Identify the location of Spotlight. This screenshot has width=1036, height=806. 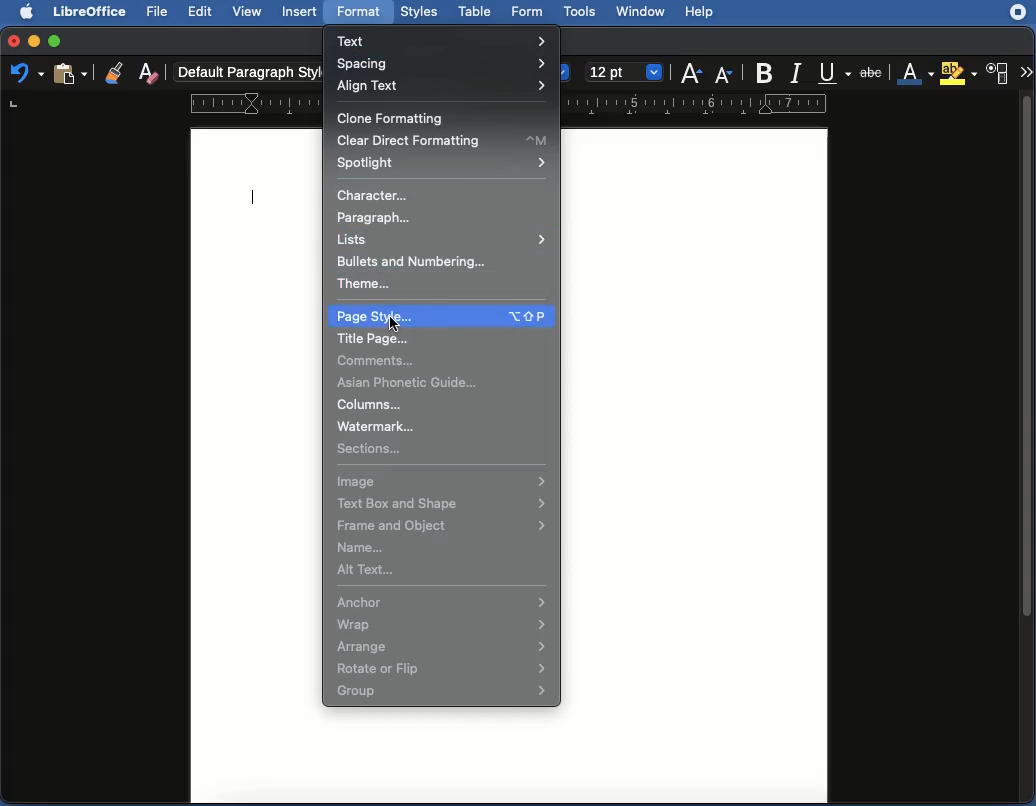
(442, 163).